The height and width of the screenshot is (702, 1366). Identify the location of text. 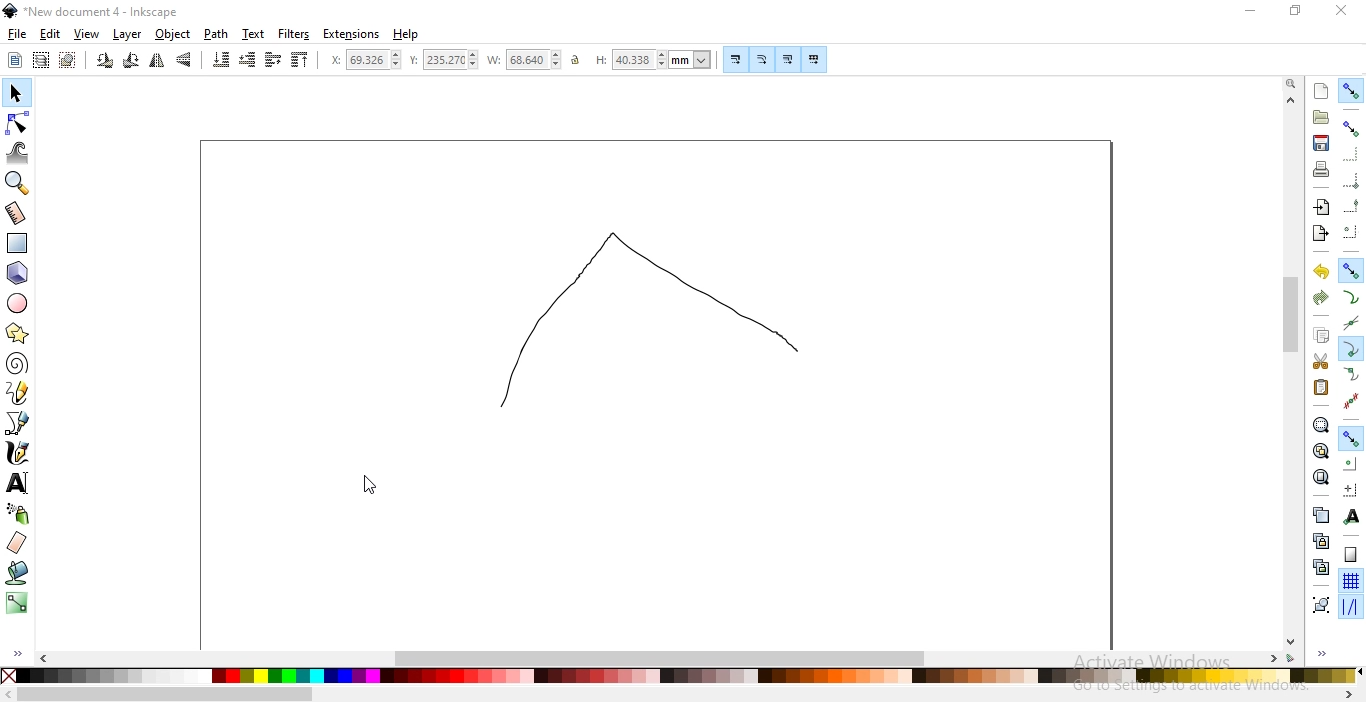
(254, 33).